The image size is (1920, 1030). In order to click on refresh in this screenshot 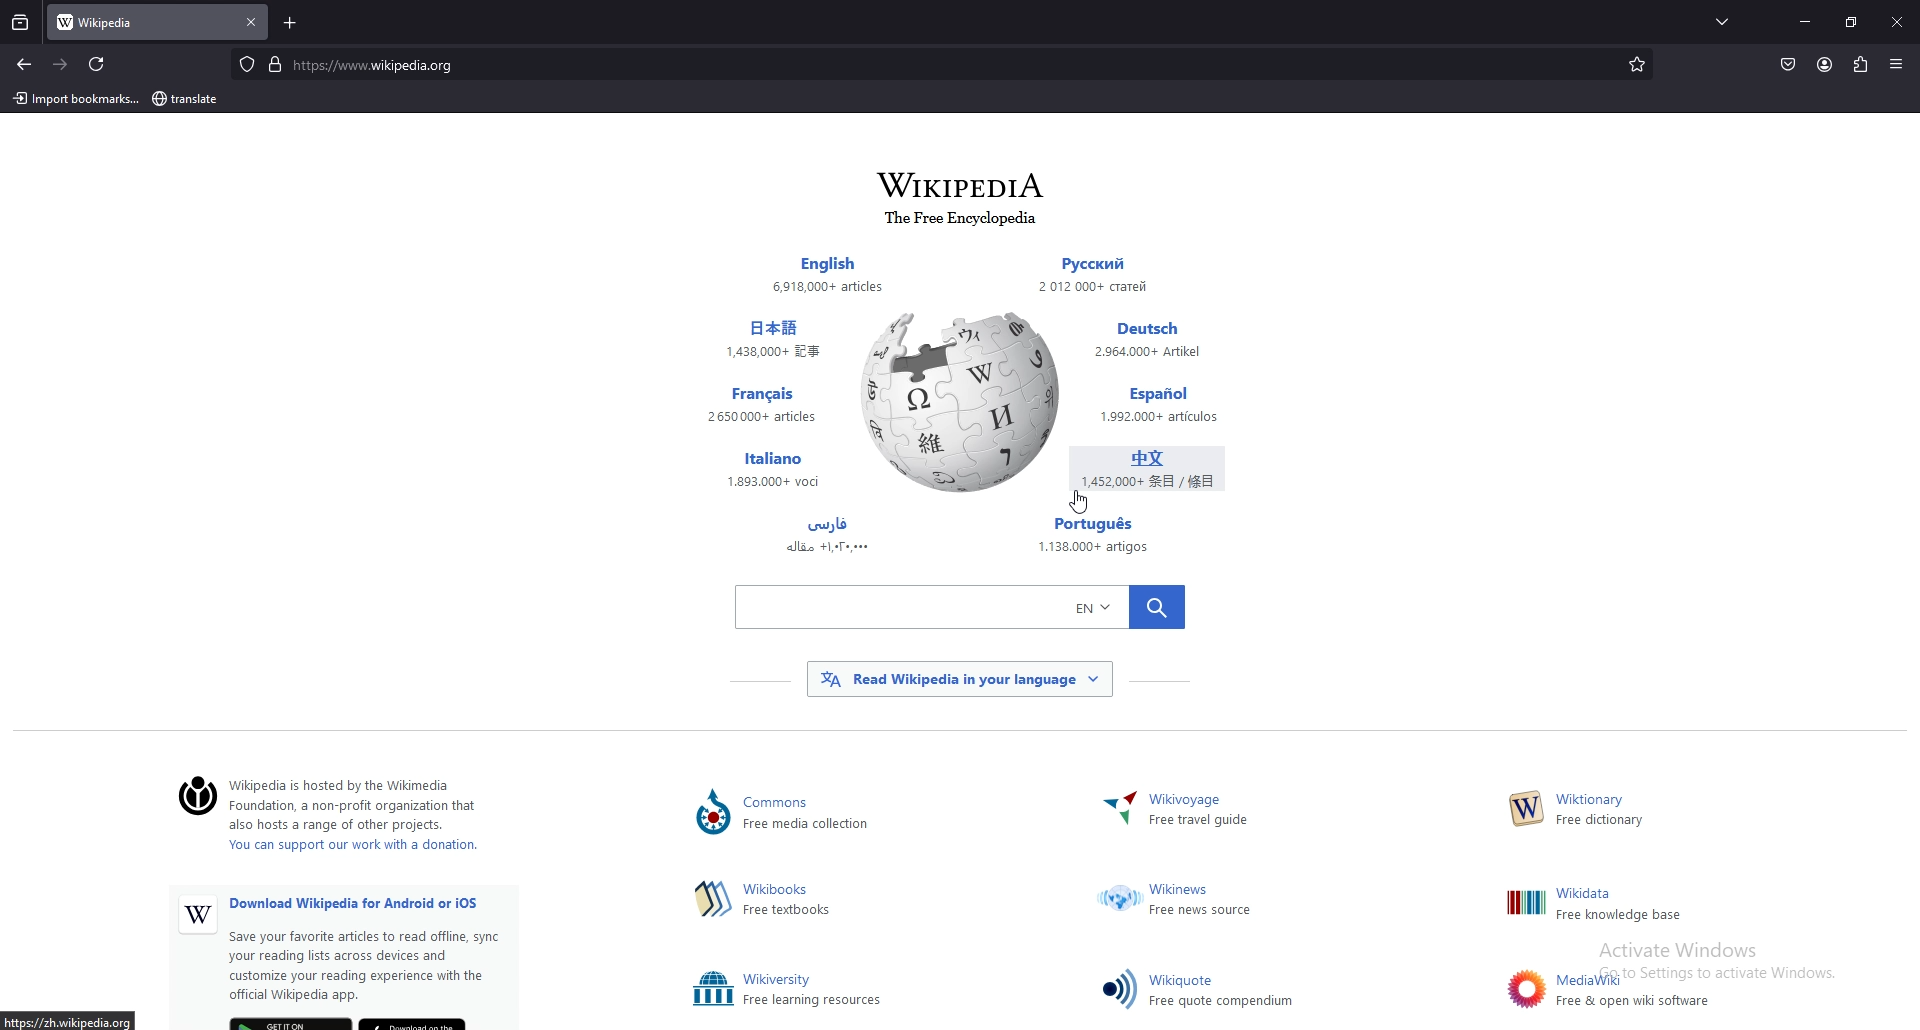, I will do `click(97, 65)`.